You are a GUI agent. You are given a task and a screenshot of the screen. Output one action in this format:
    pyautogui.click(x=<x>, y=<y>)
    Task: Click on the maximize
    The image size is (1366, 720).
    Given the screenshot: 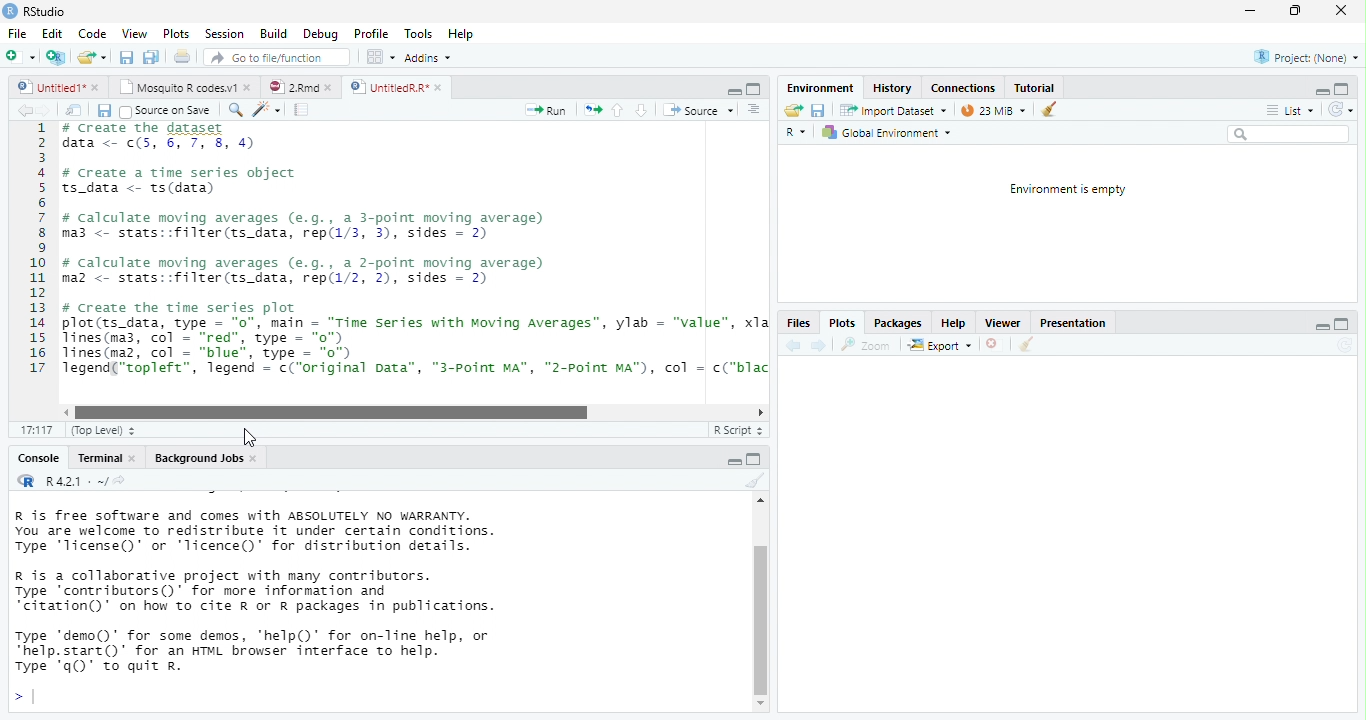 What is the action you would take?
    pyautogui.click(x=1342, y=88)
    